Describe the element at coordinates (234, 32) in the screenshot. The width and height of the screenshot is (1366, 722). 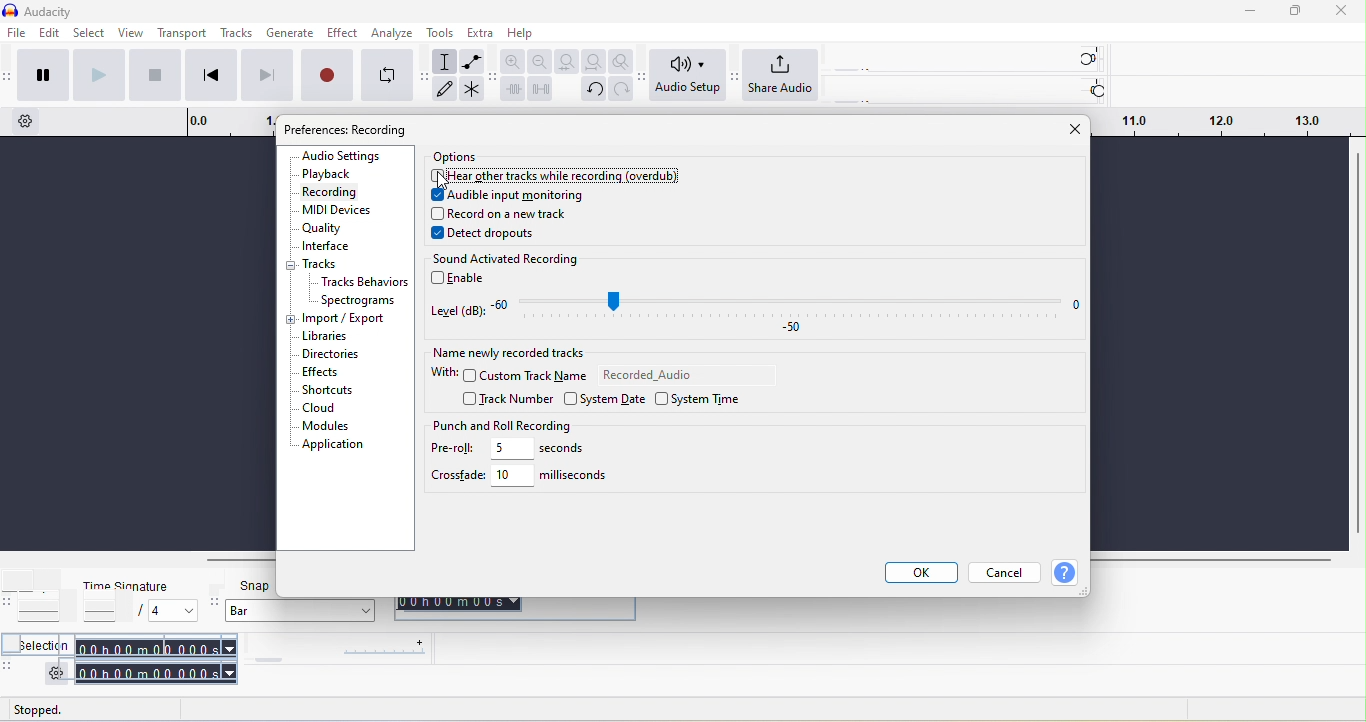
I see `tracks` at that location.